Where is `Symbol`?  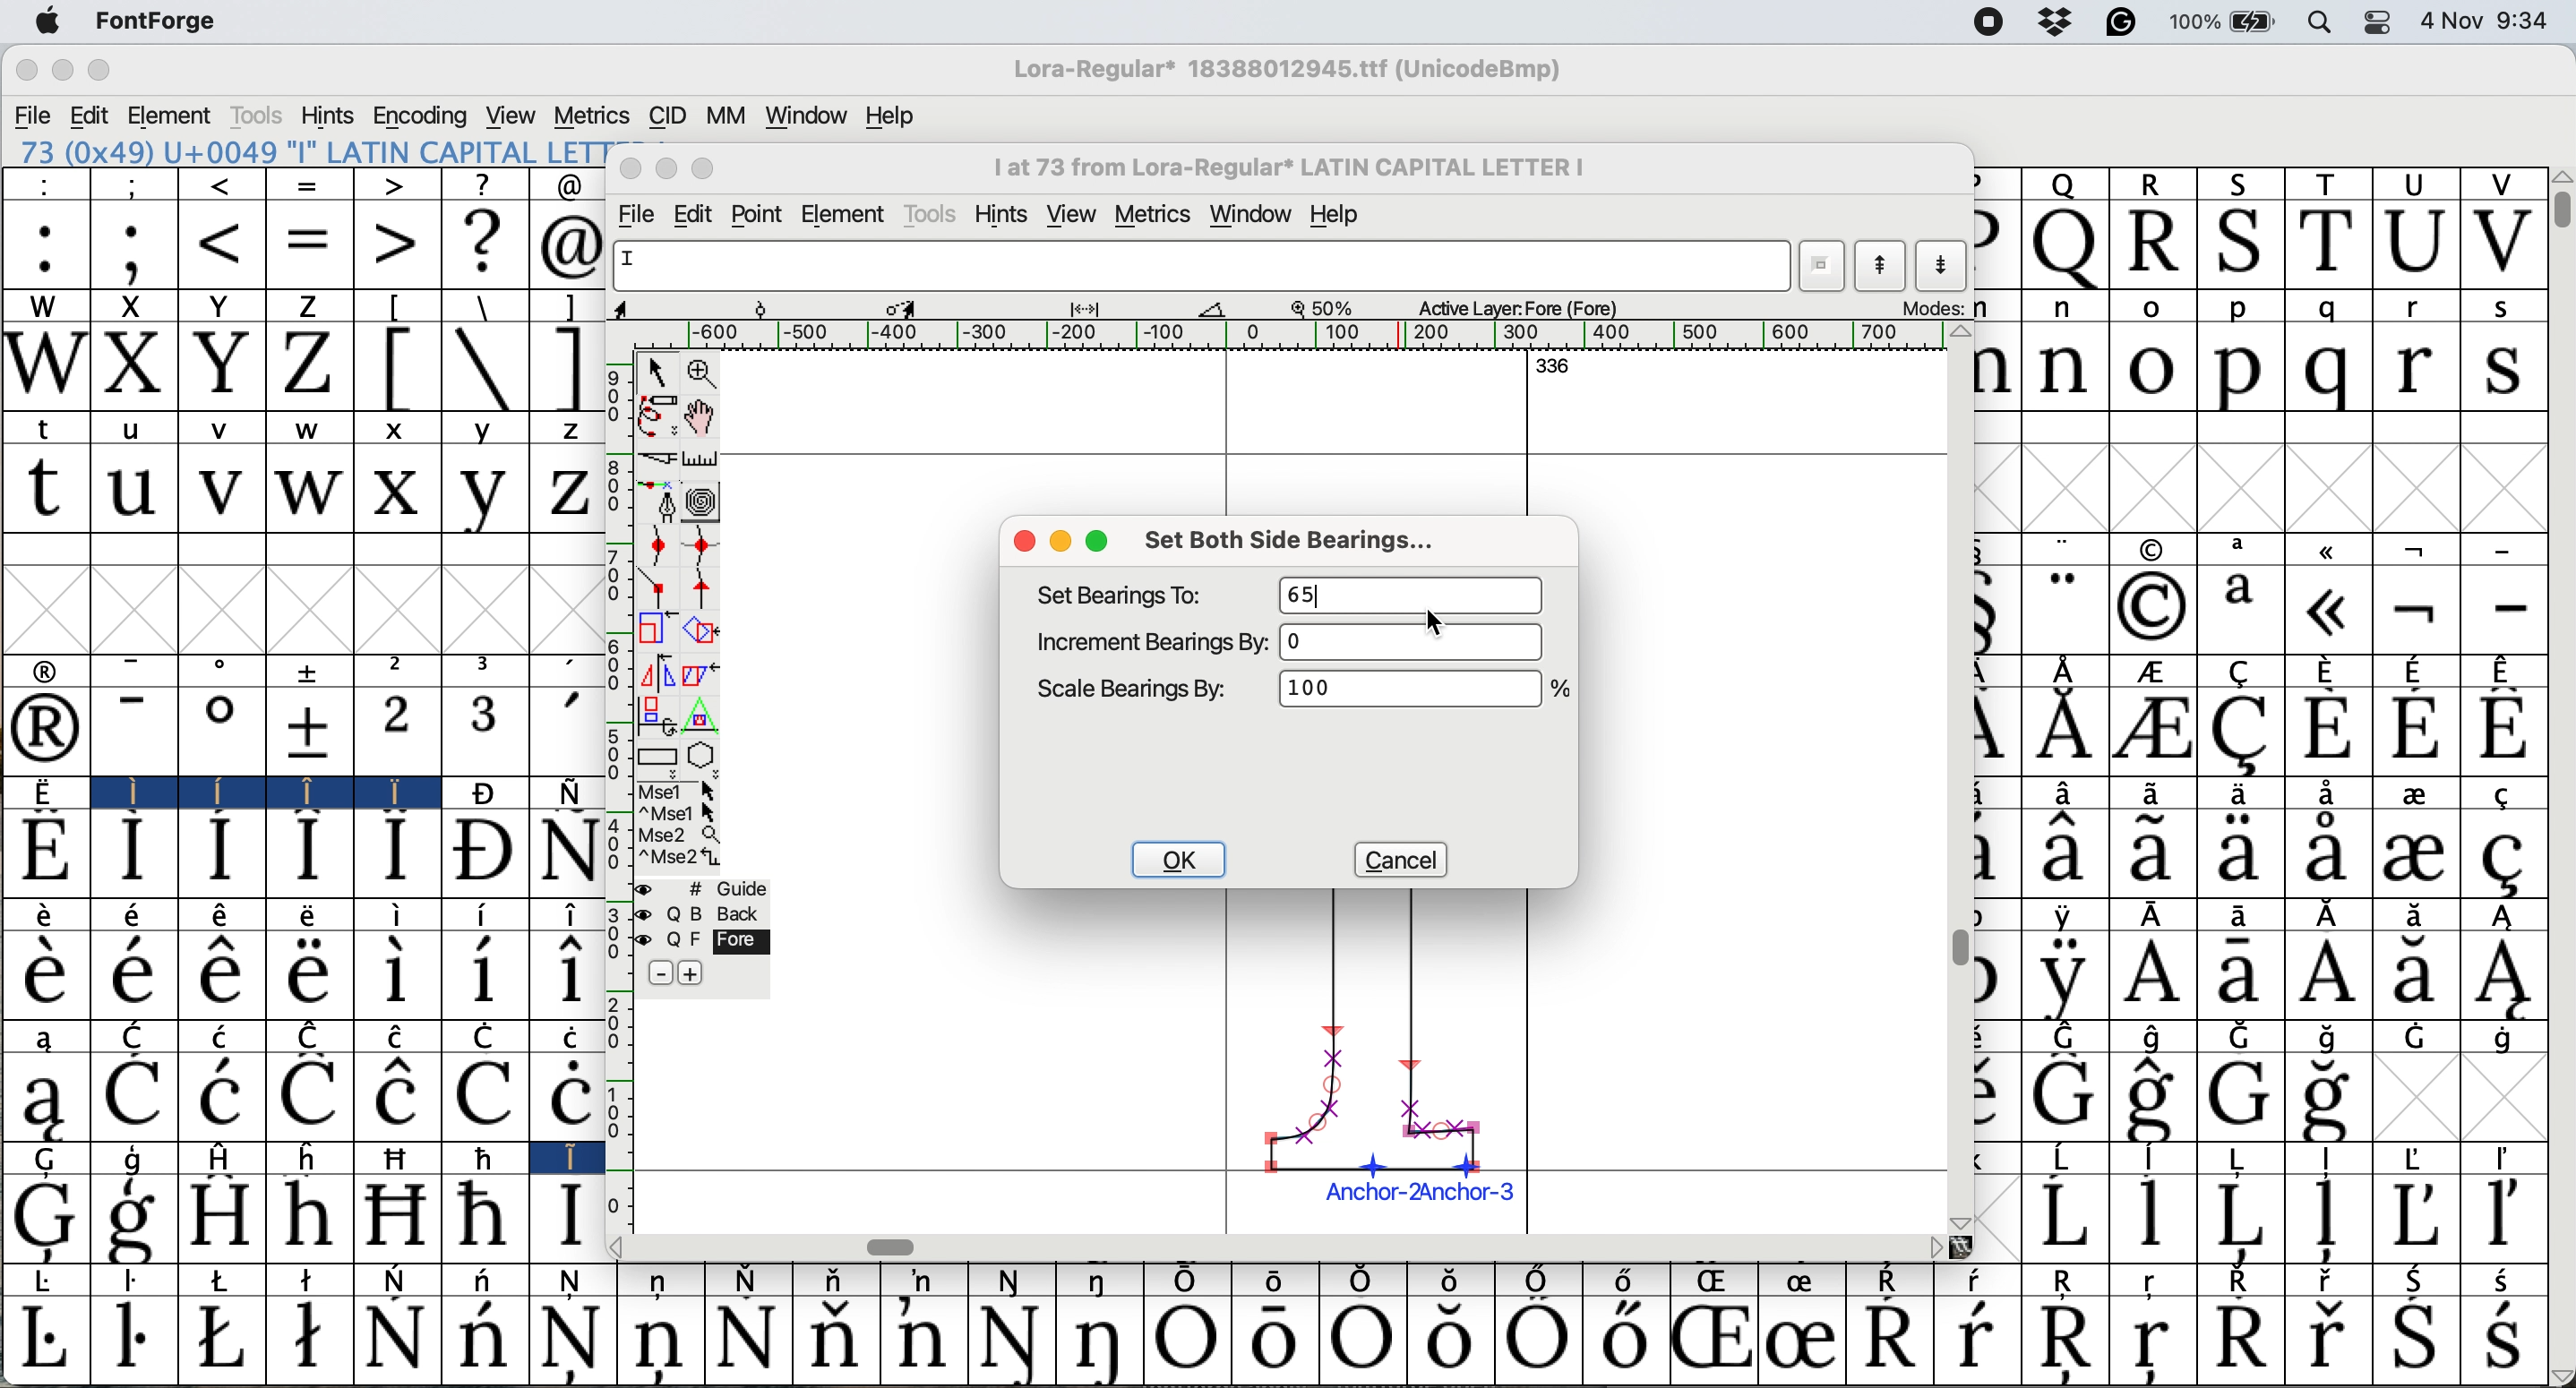
Symbol is located at coordinates (2416, 855).